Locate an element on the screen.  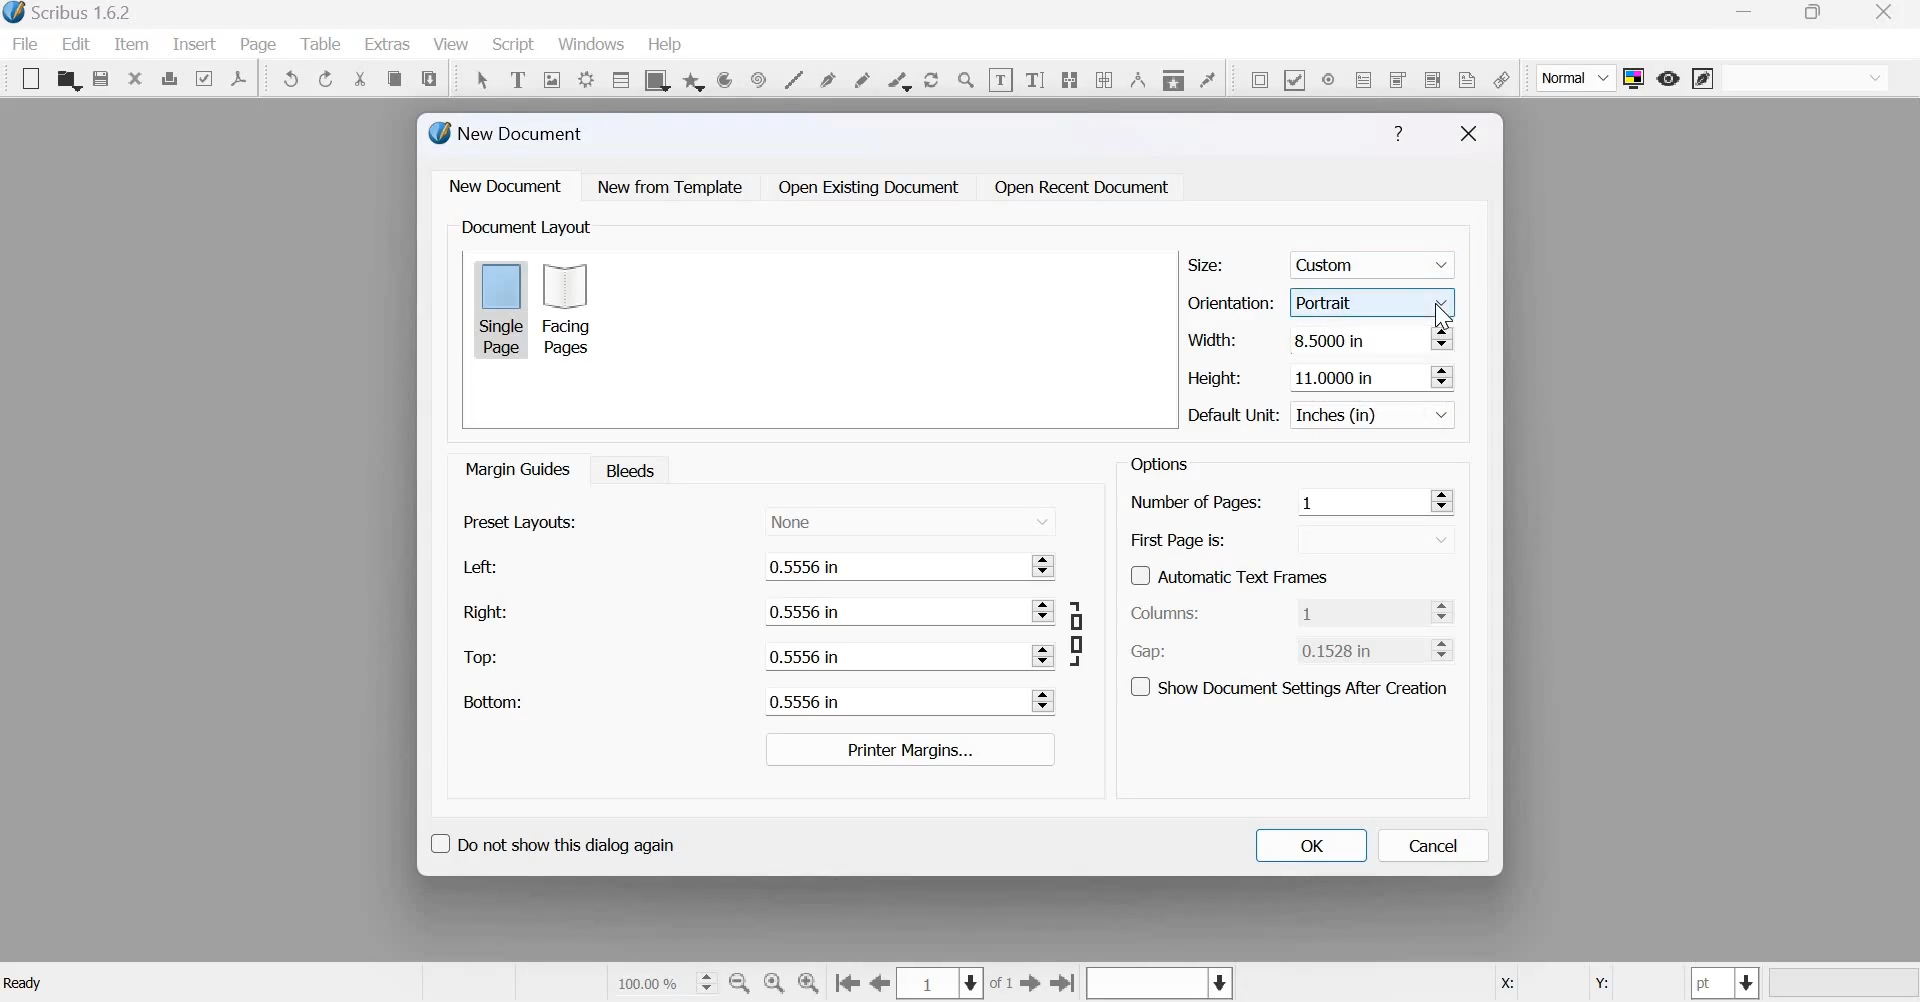
of 1 is located at coordinates (1002, 984).